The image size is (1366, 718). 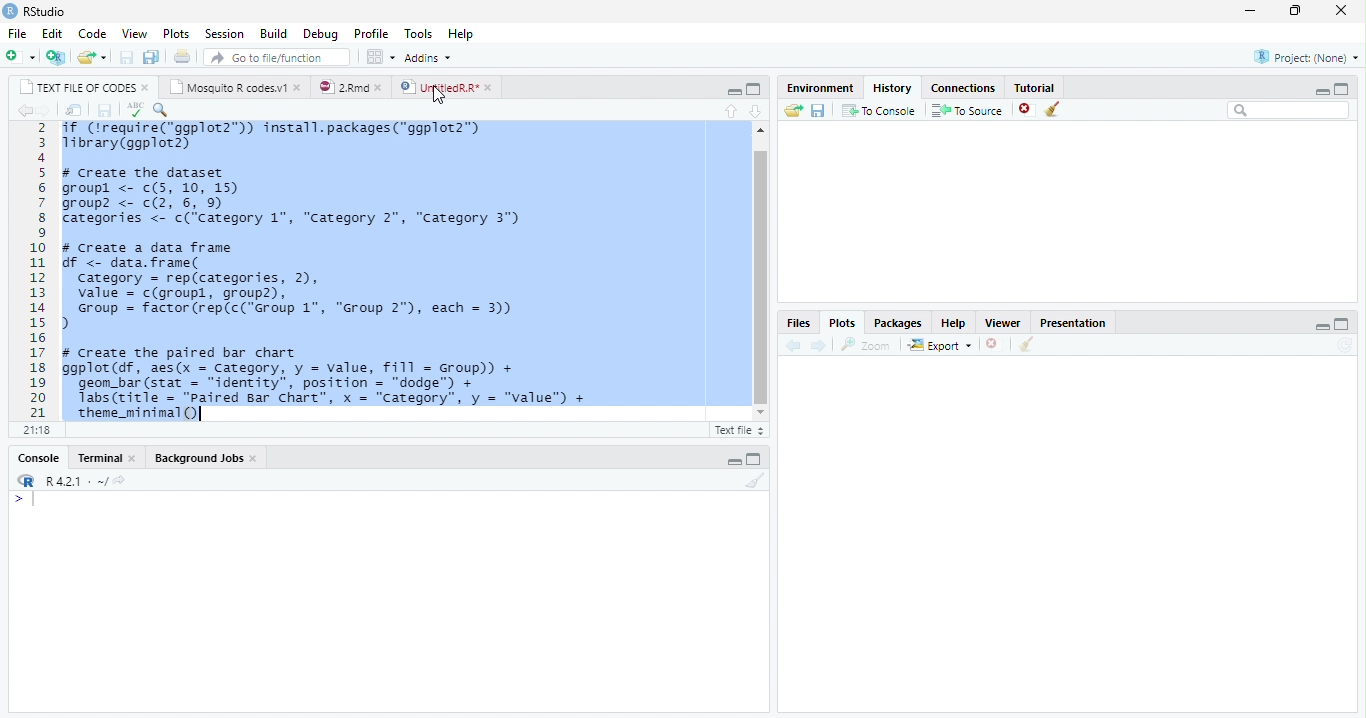 What do you see at coordinates (344, 87) in the screenshot?
I see `2.rmd` at bounding box center [344, 87].